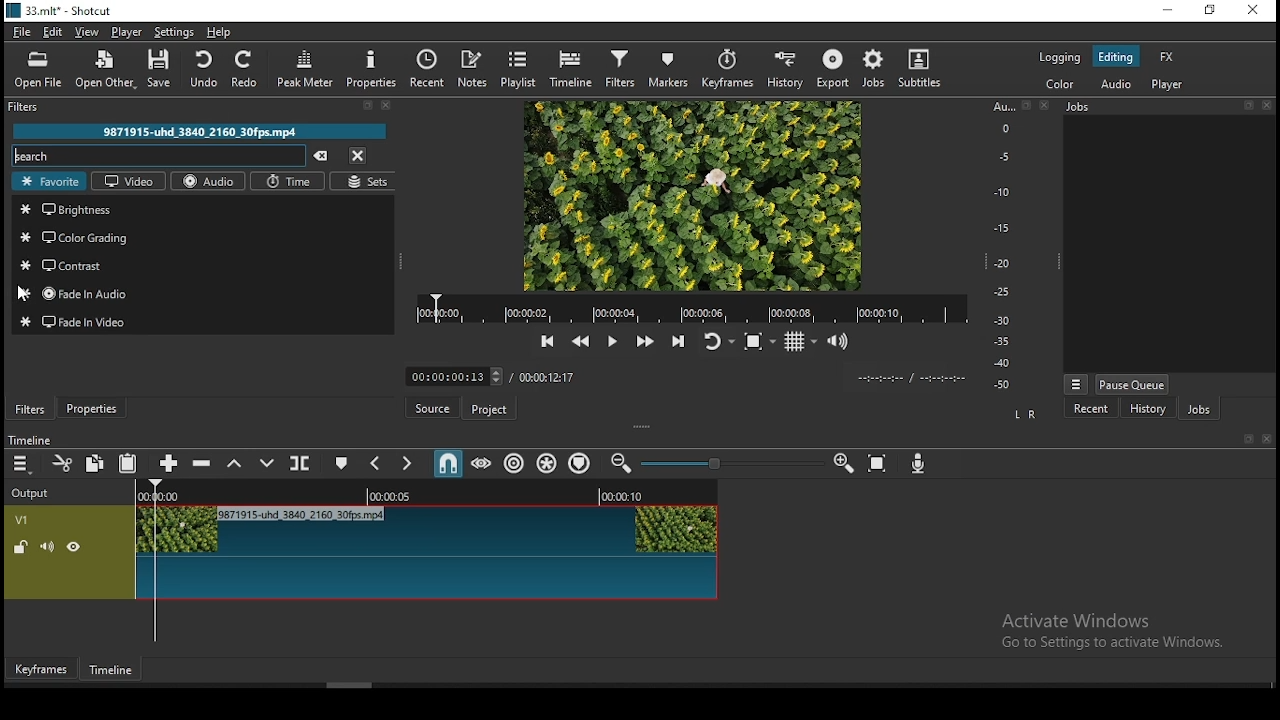 This screenshot has height=720, width=1280. What do you see at coordinates (43, 669) in the screenshot?
I see `keyframes` at bounding box center [43, 669].